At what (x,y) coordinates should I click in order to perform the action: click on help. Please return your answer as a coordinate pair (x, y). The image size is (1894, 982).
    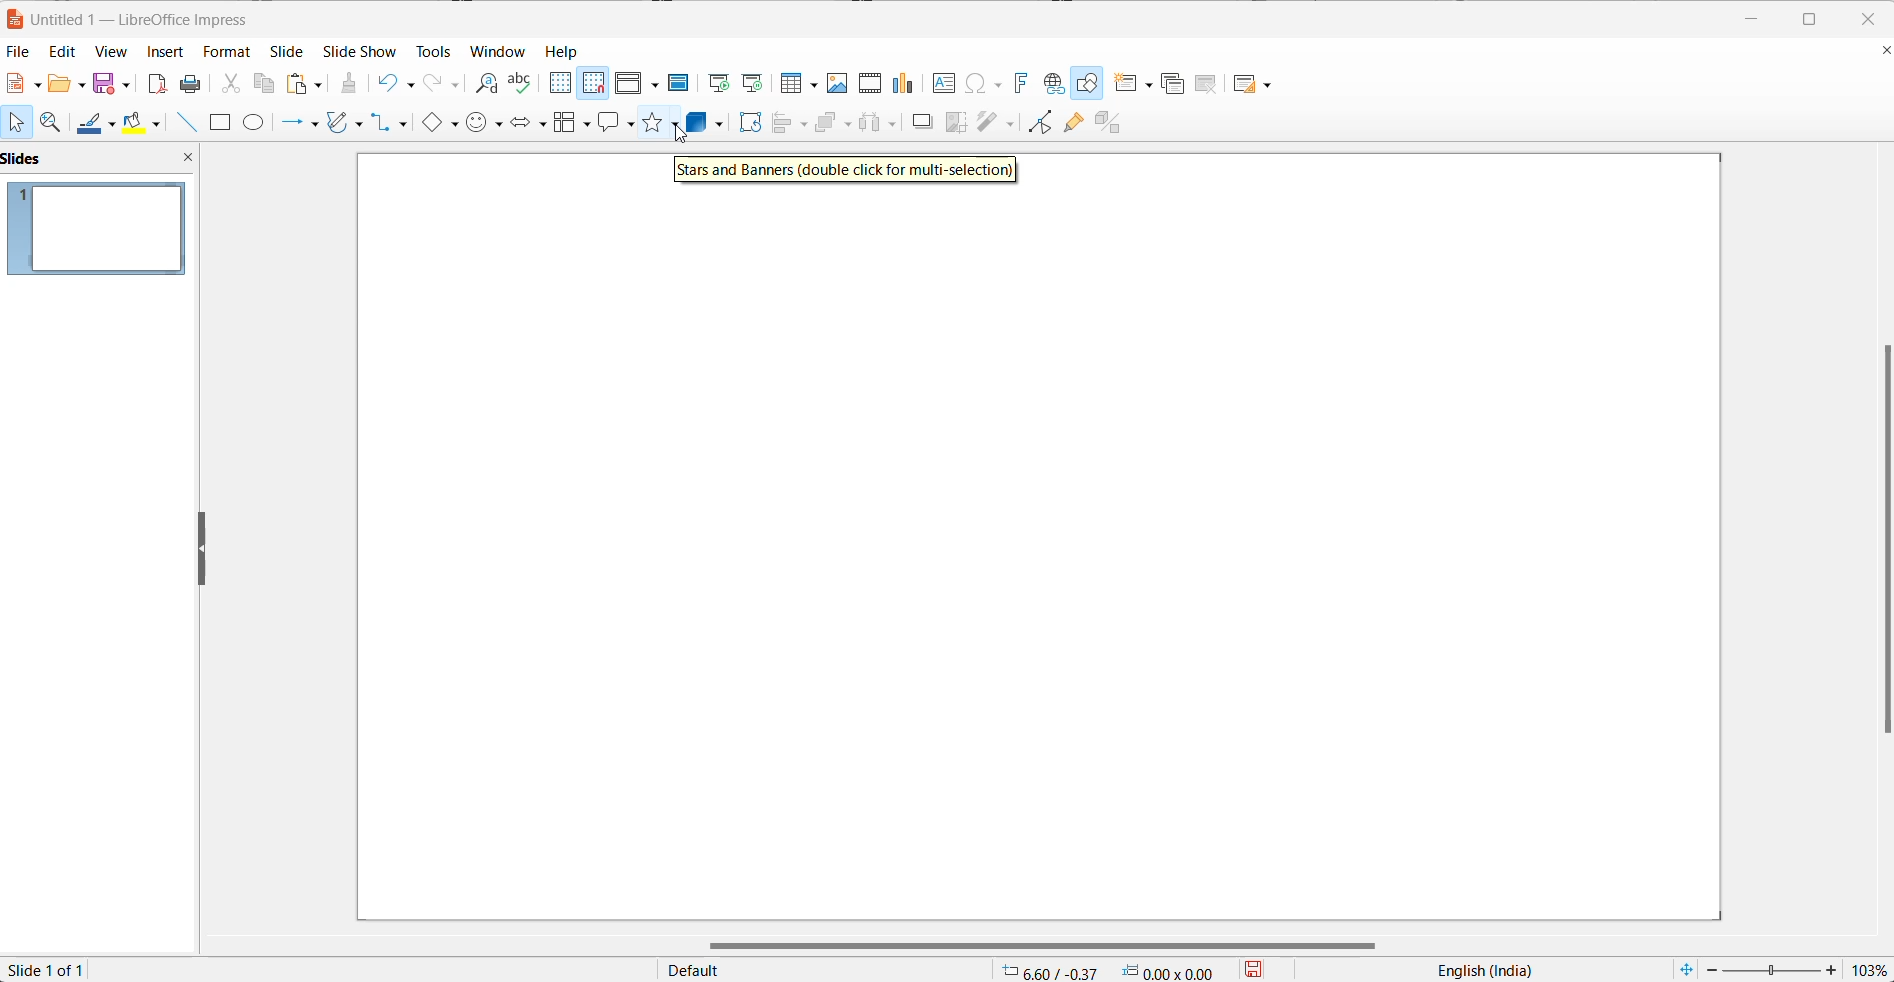
    Looking at the image, I should click on (569, 51).